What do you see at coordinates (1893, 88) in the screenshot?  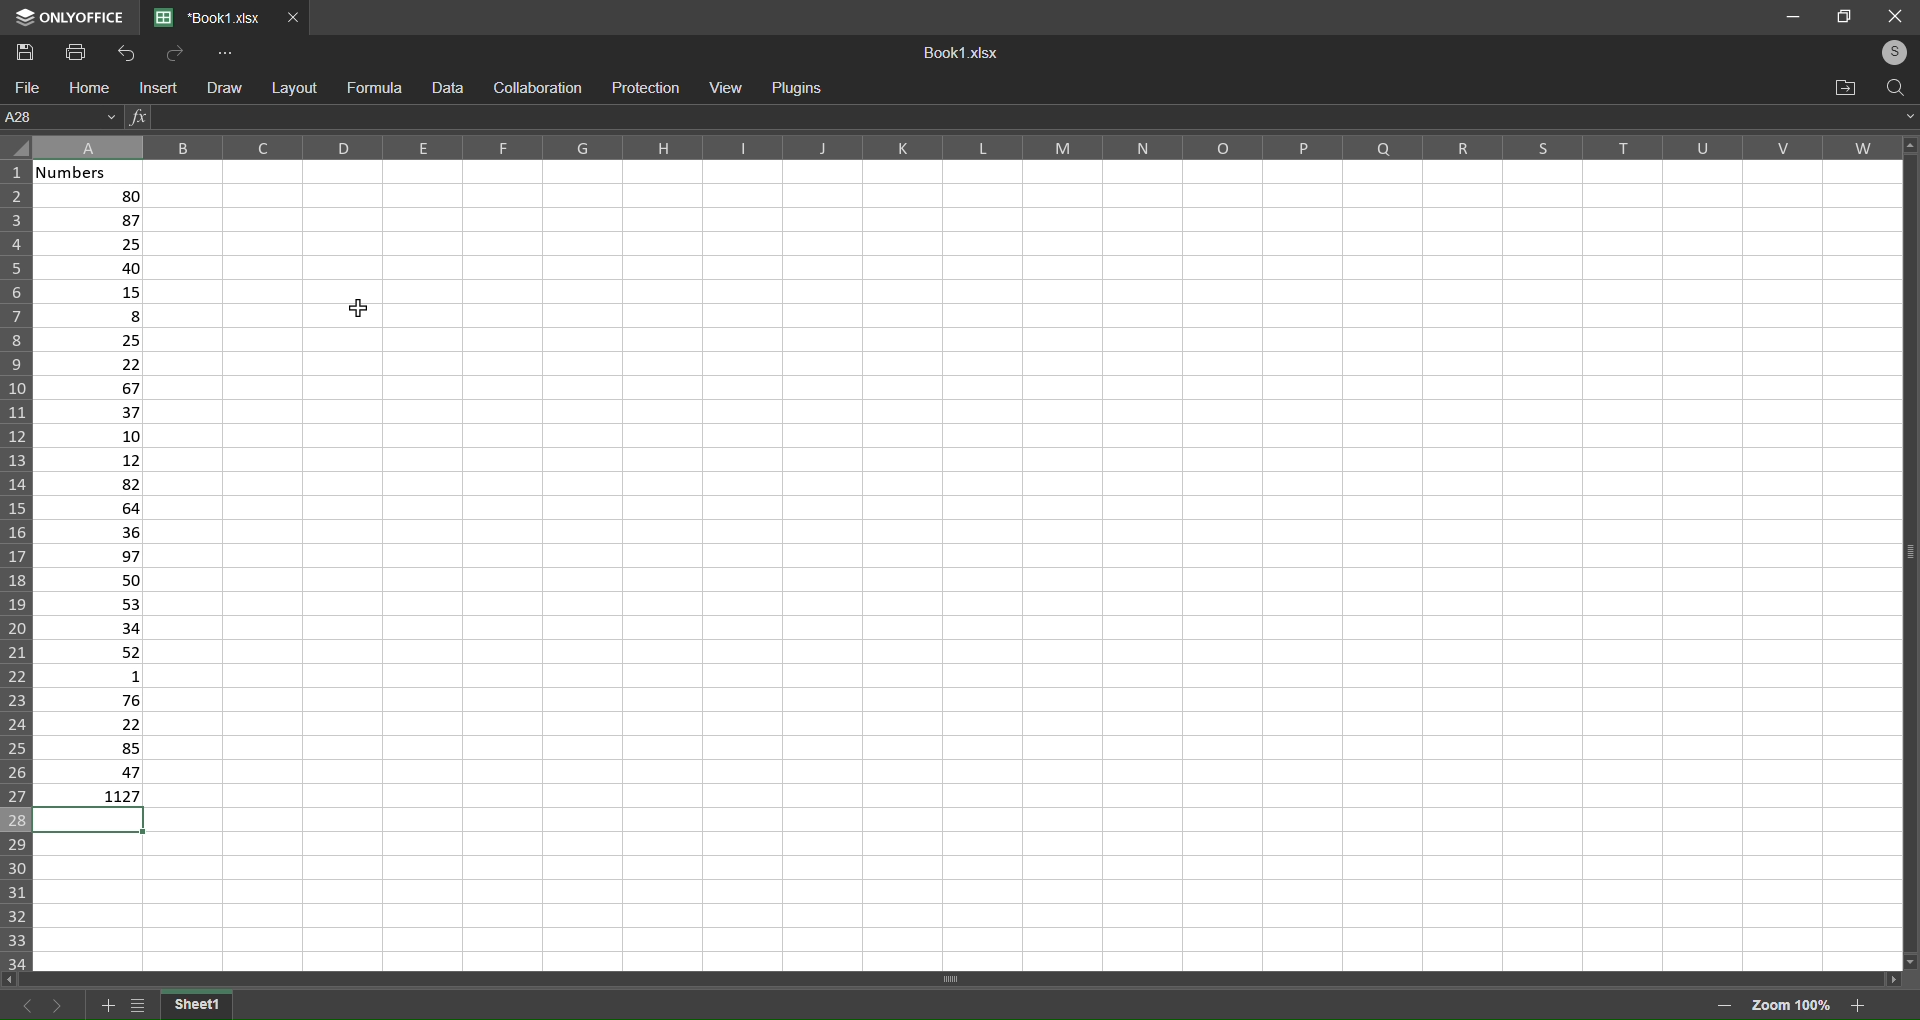 I see `search` at bounding box center [1893, 88].